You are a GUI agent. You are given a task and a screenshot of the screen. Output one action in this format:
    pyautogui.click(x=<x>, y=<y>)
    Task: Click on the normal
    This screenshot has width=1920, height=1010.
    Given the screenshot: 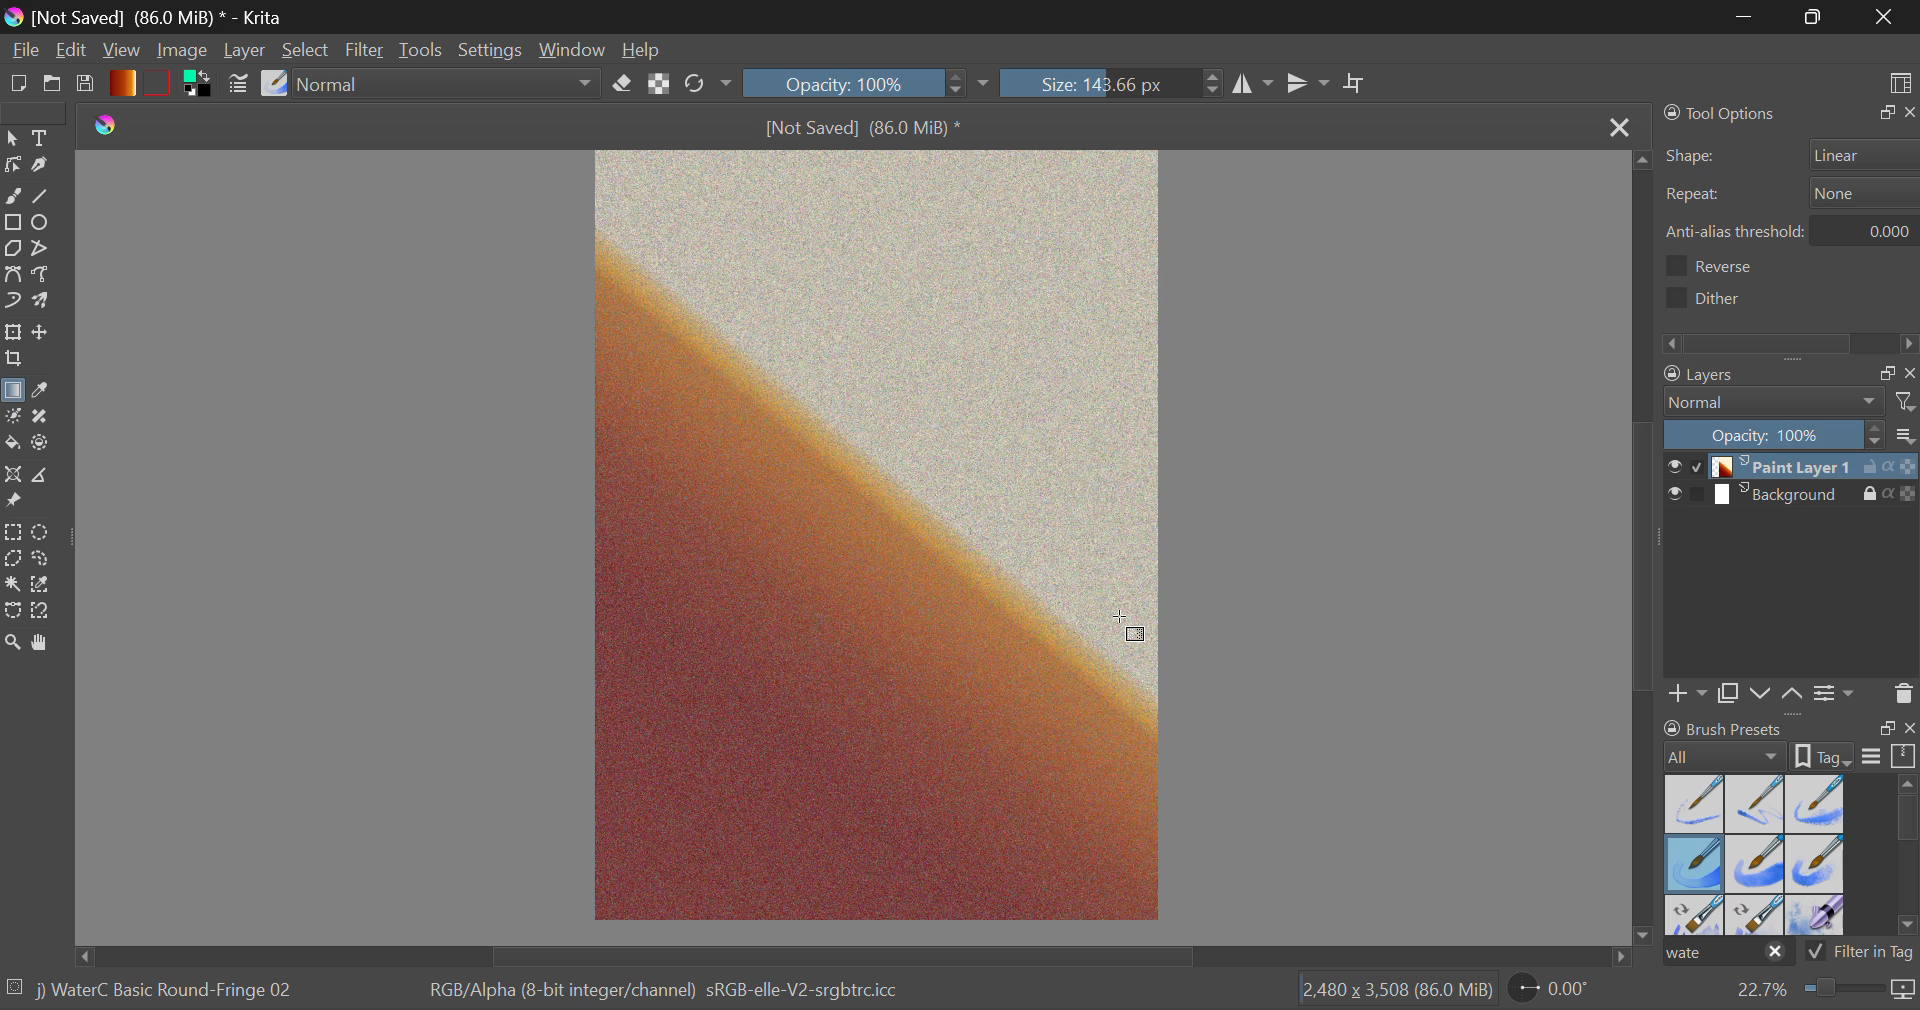 What is the action you would take?
    pyautogui.click(x=1775, y=402)
    